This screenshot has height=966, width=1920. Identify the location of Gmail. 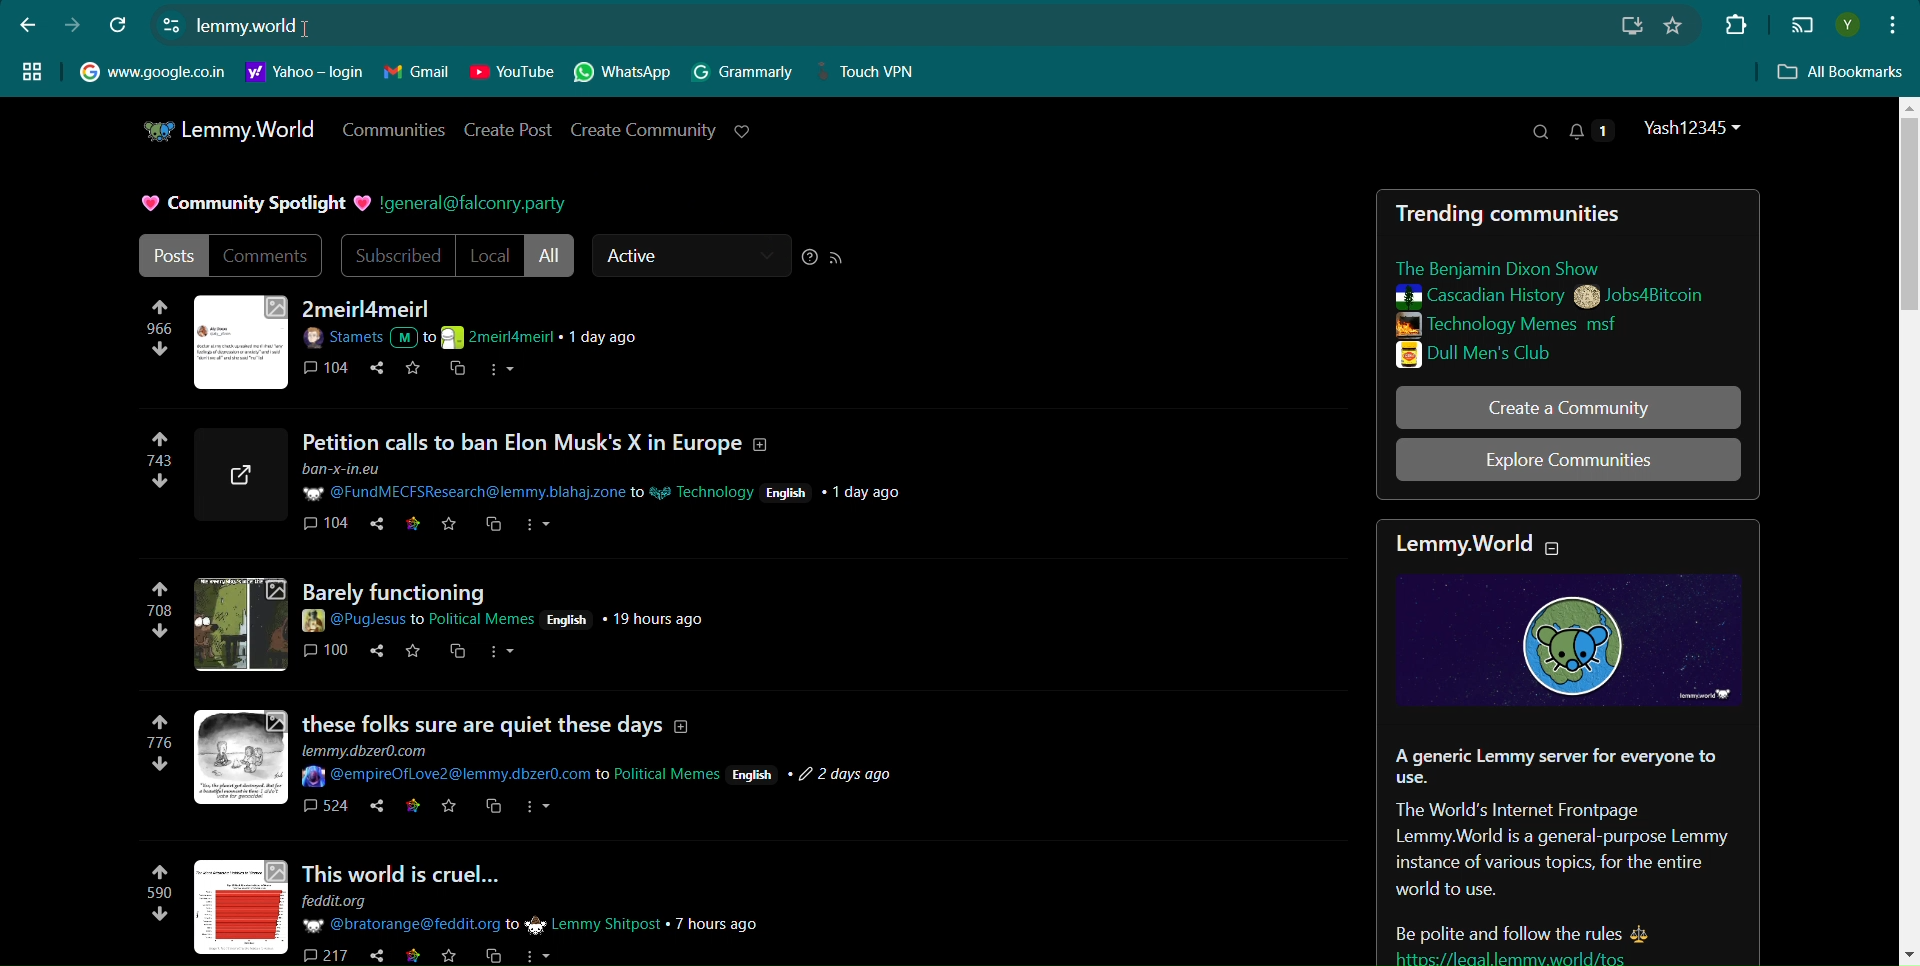
(417, 72).